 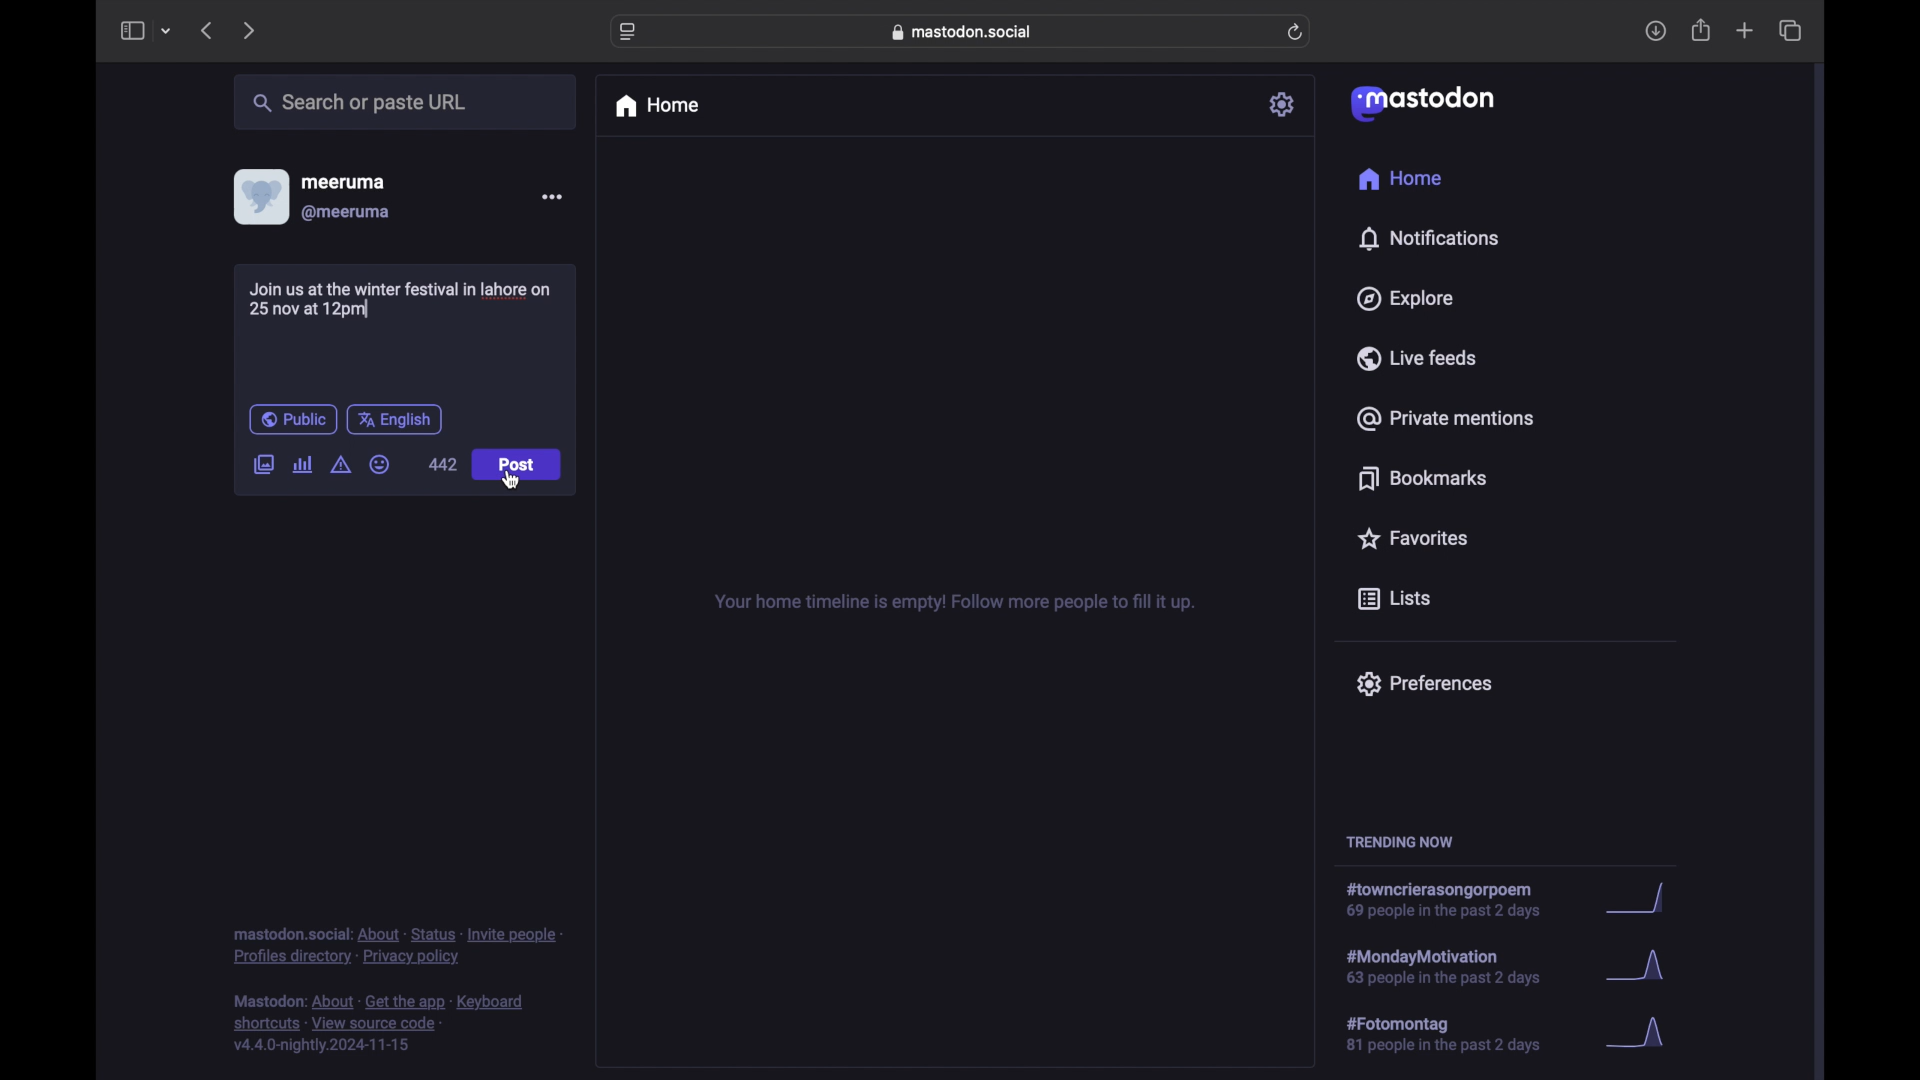 What do you see at coordinates (1745, 30) in the screenshot?
I see `new tab` at bounding box center [1745, 30].